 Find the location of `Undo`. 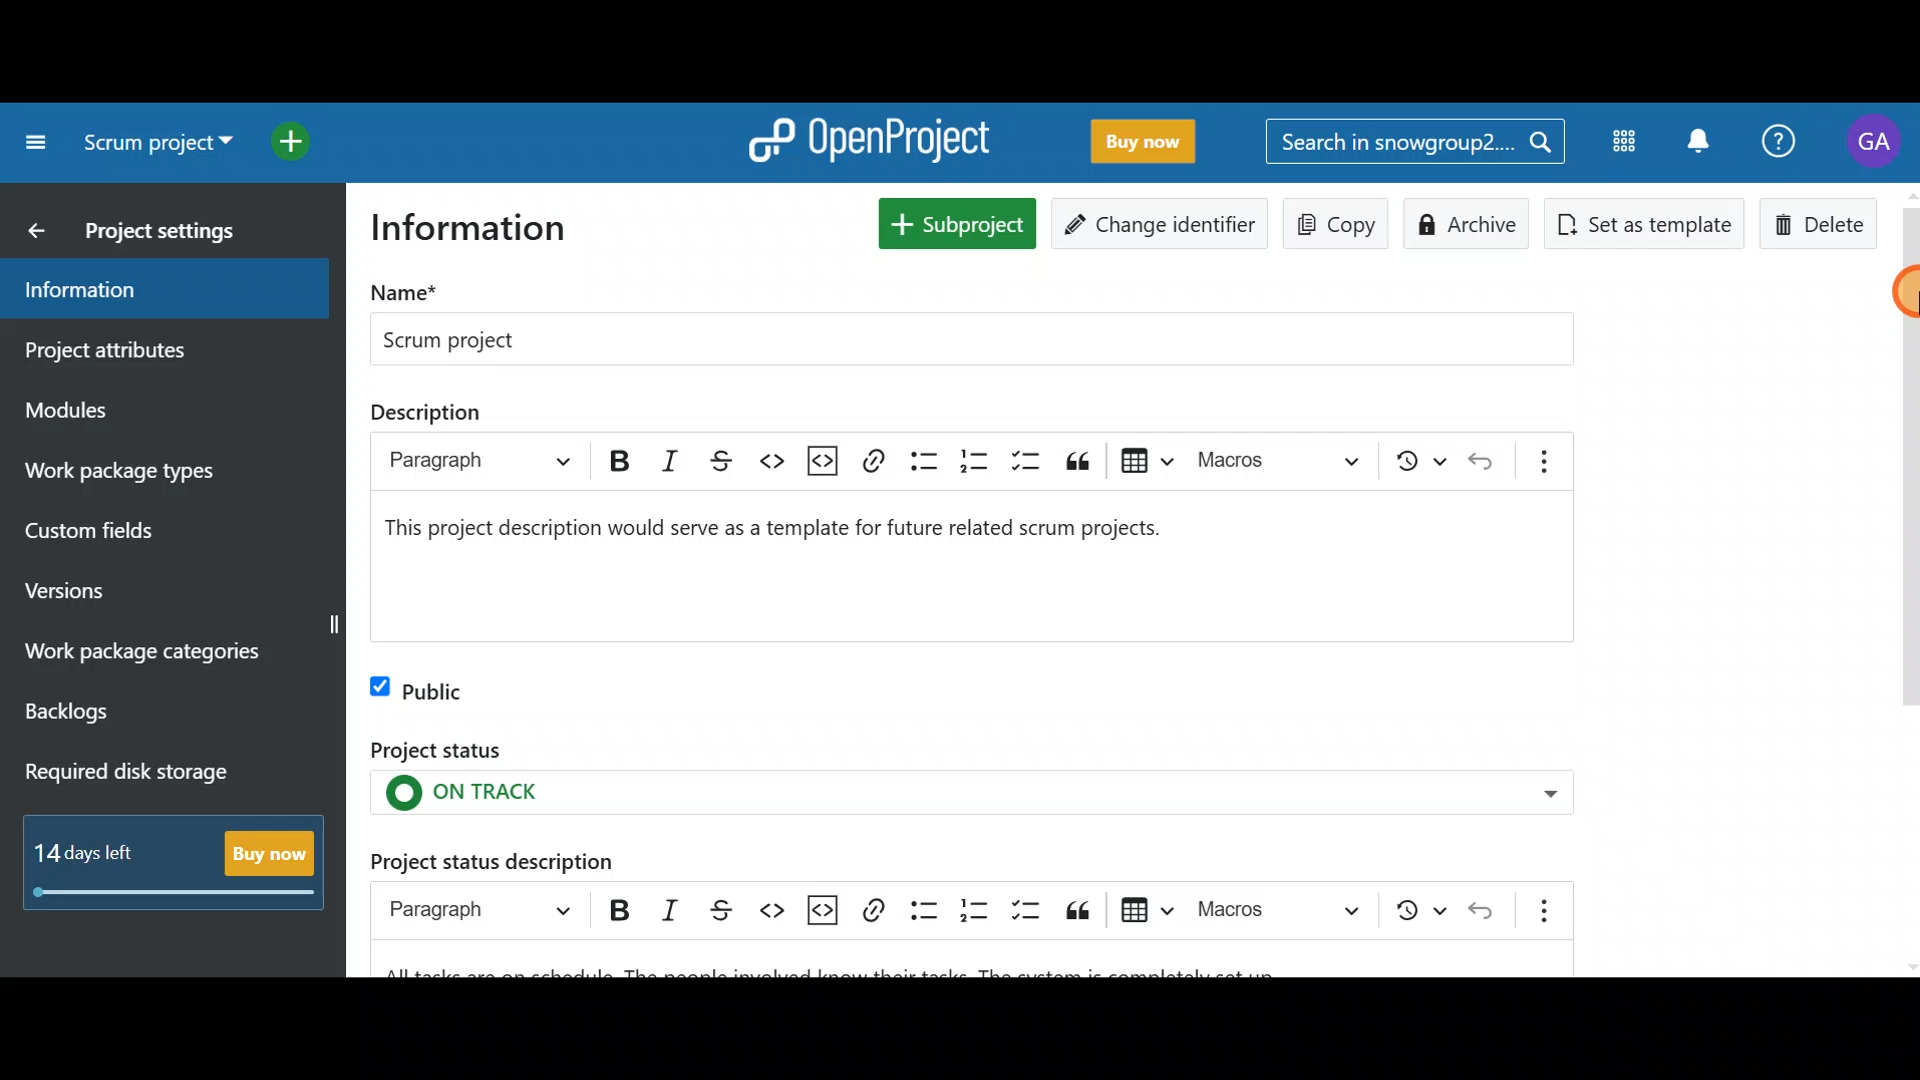

Undo is located at coordinates (1482, 909).